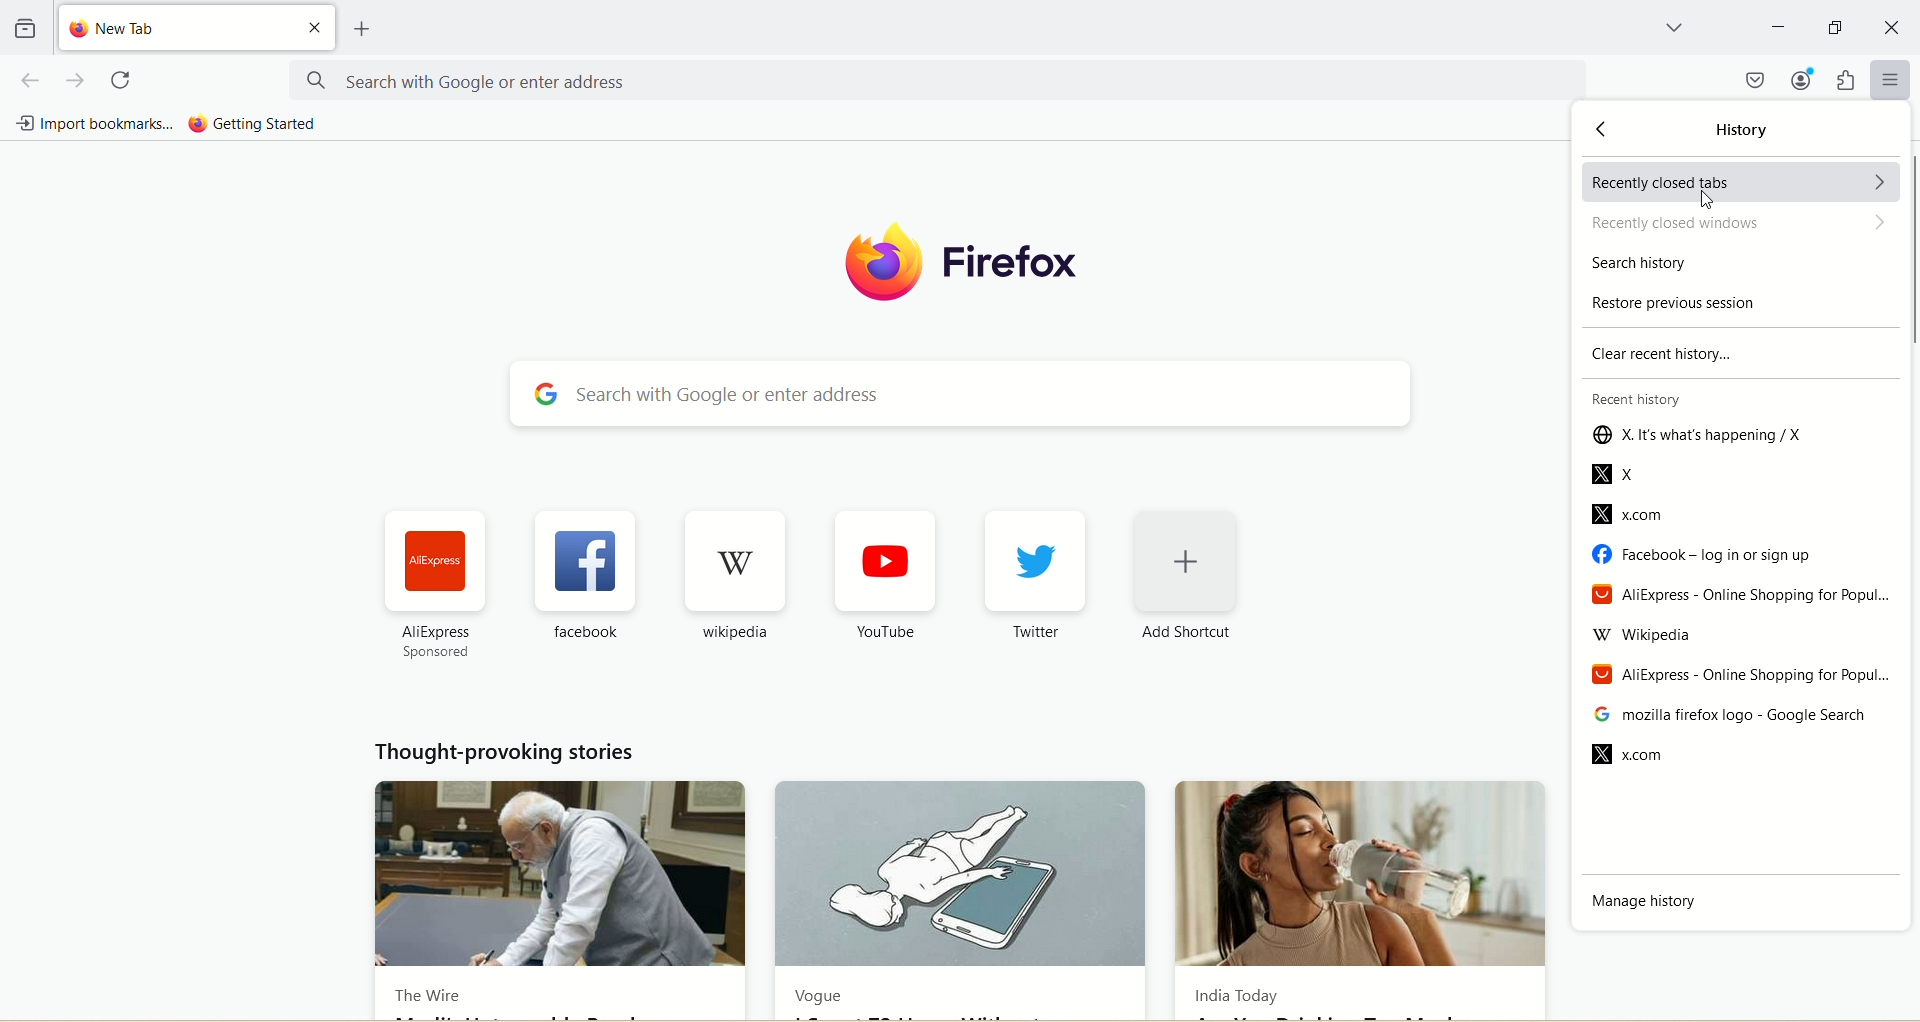 This screenshot has width=1920, height=1022. Describe the element at coordinates (1849, 79) in the screenshot. I see `extensions` at that location.